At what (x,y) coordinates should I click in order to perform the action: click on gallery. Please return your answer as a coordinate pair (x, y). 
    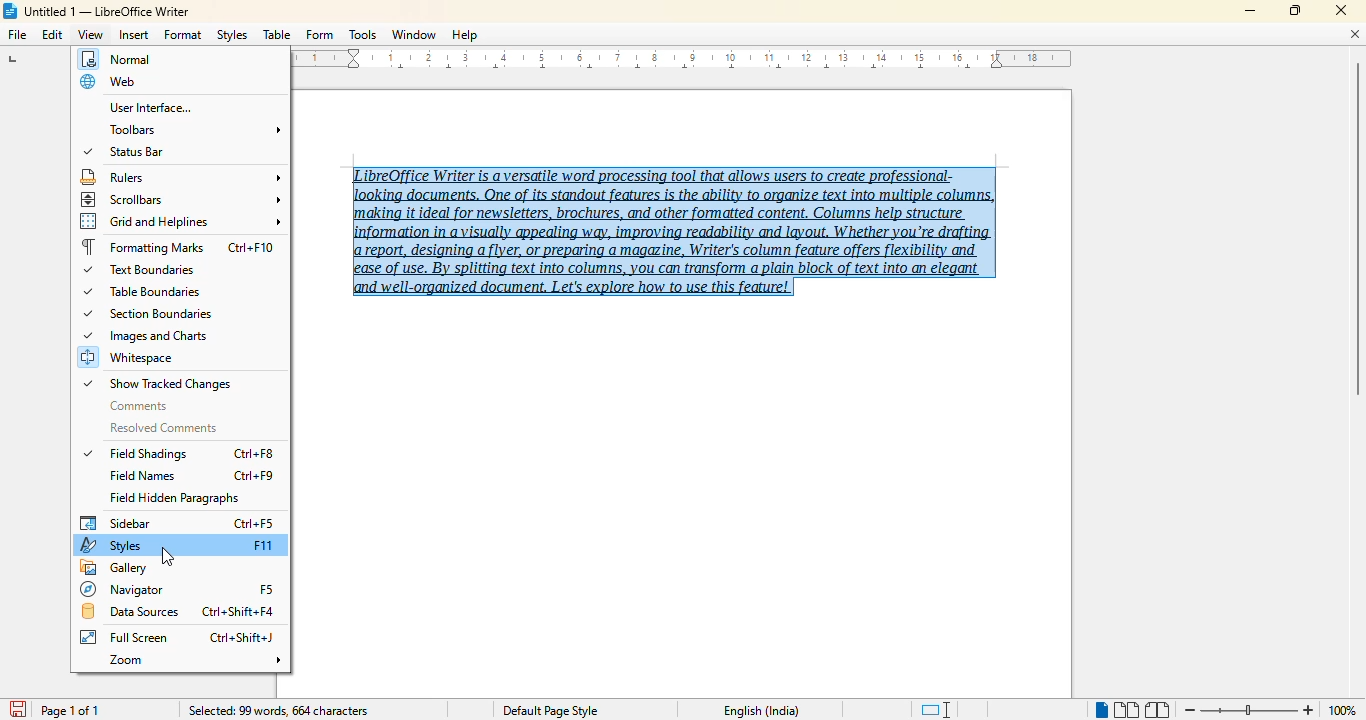
    Looking at the image, I should click on (115, 568).